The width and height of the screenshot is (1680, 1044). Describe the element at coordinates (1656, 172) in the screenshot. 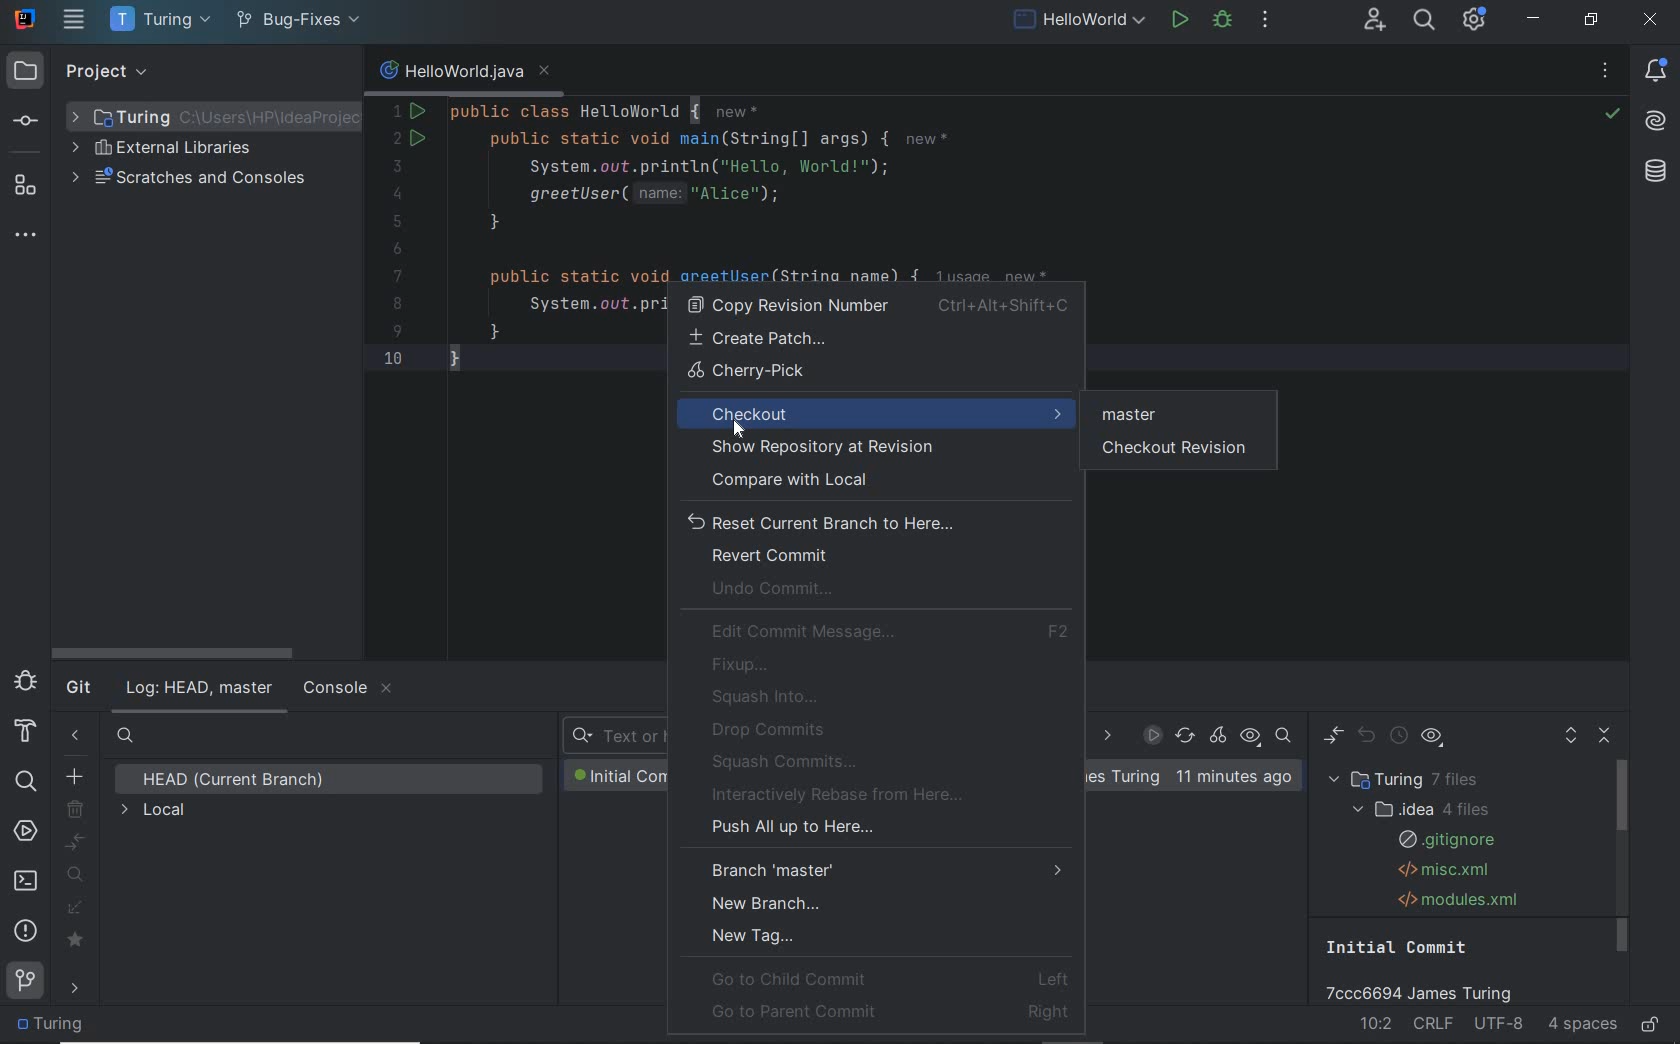

I see `database` at that location.